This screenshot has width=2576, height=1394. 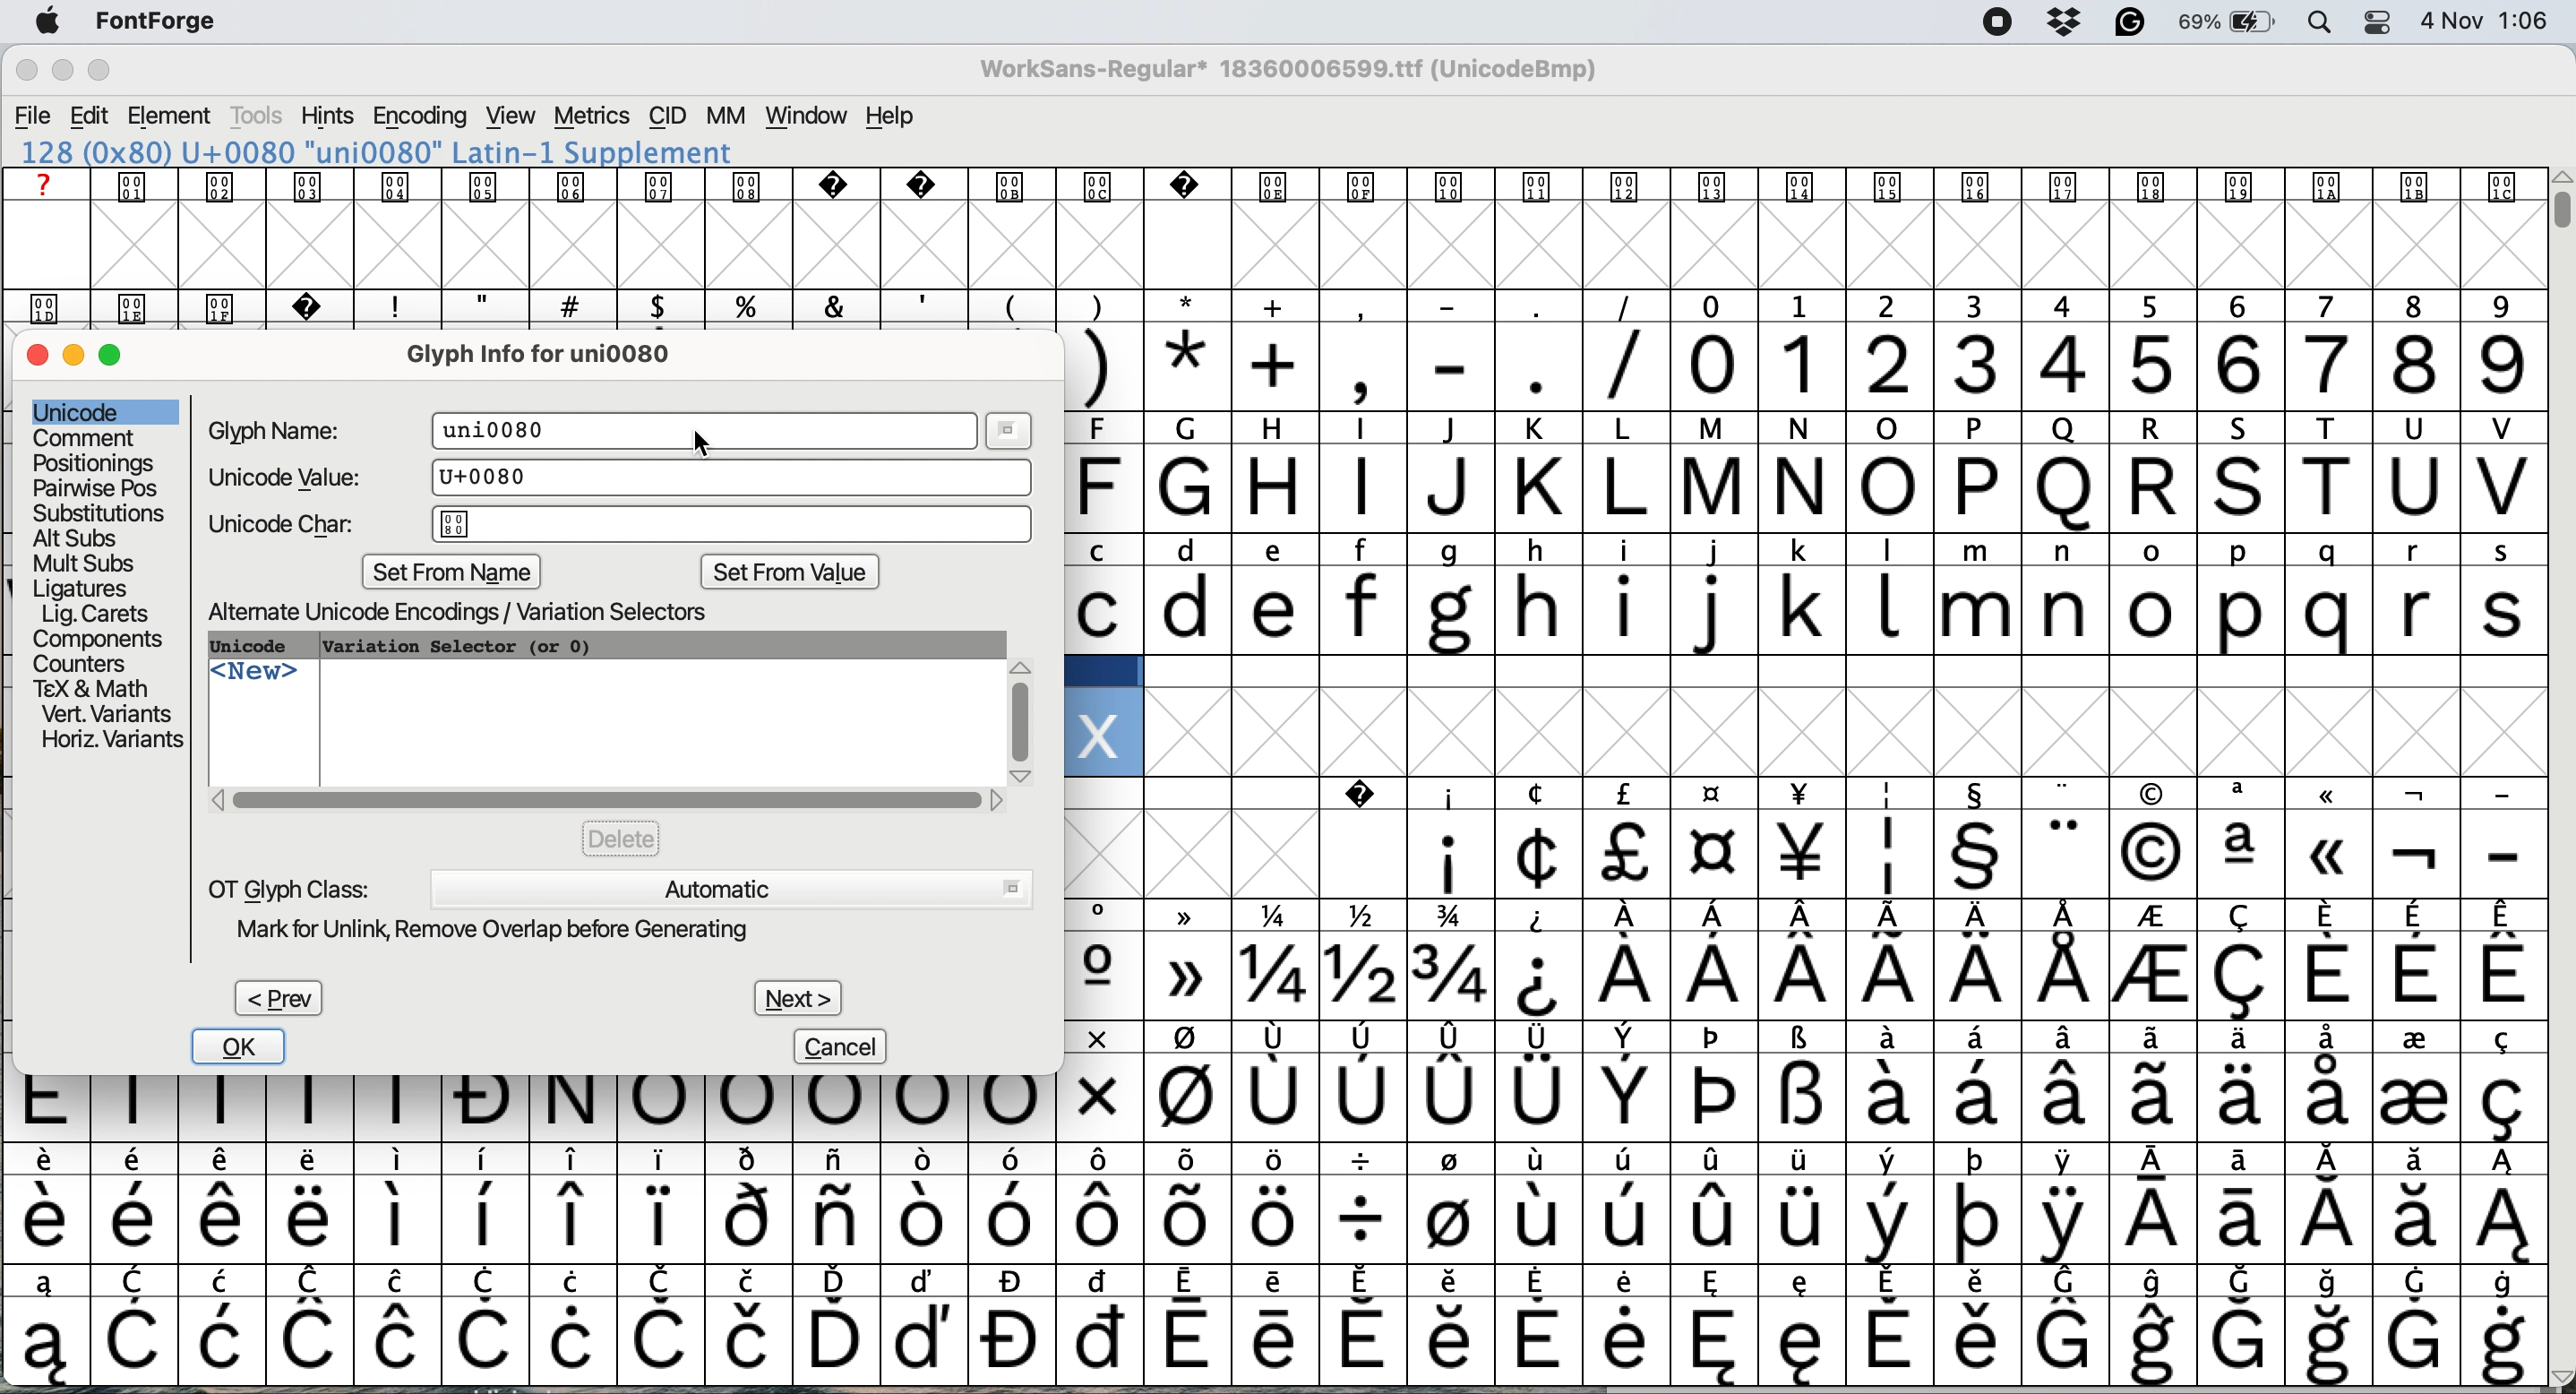 What do you see at coordinates (1360, 366) in the screenshot?
I see `special characters` at bounding box center [1360, 366].